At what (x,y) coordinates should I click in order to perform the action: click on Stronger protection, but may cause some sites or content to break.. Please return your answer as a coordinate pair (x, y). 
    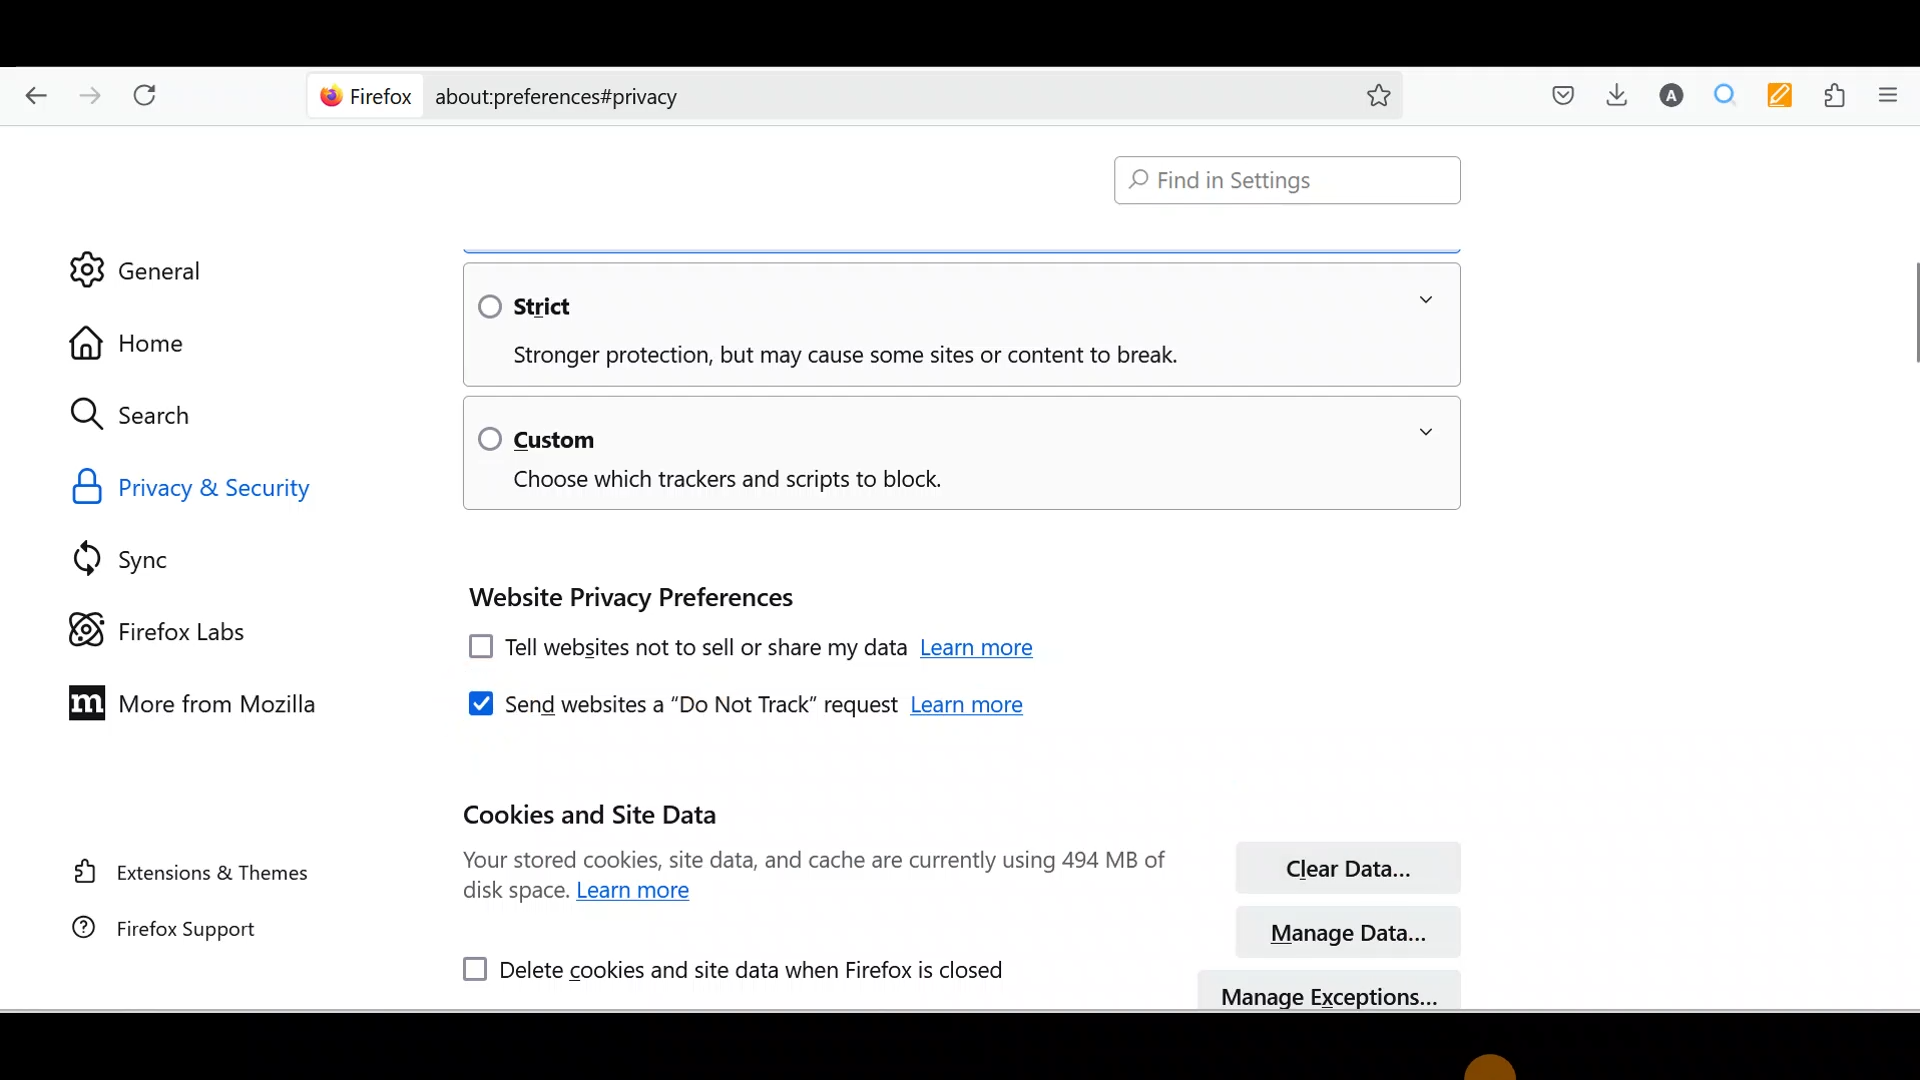
    Looking at the image, I should click on (828, 357).